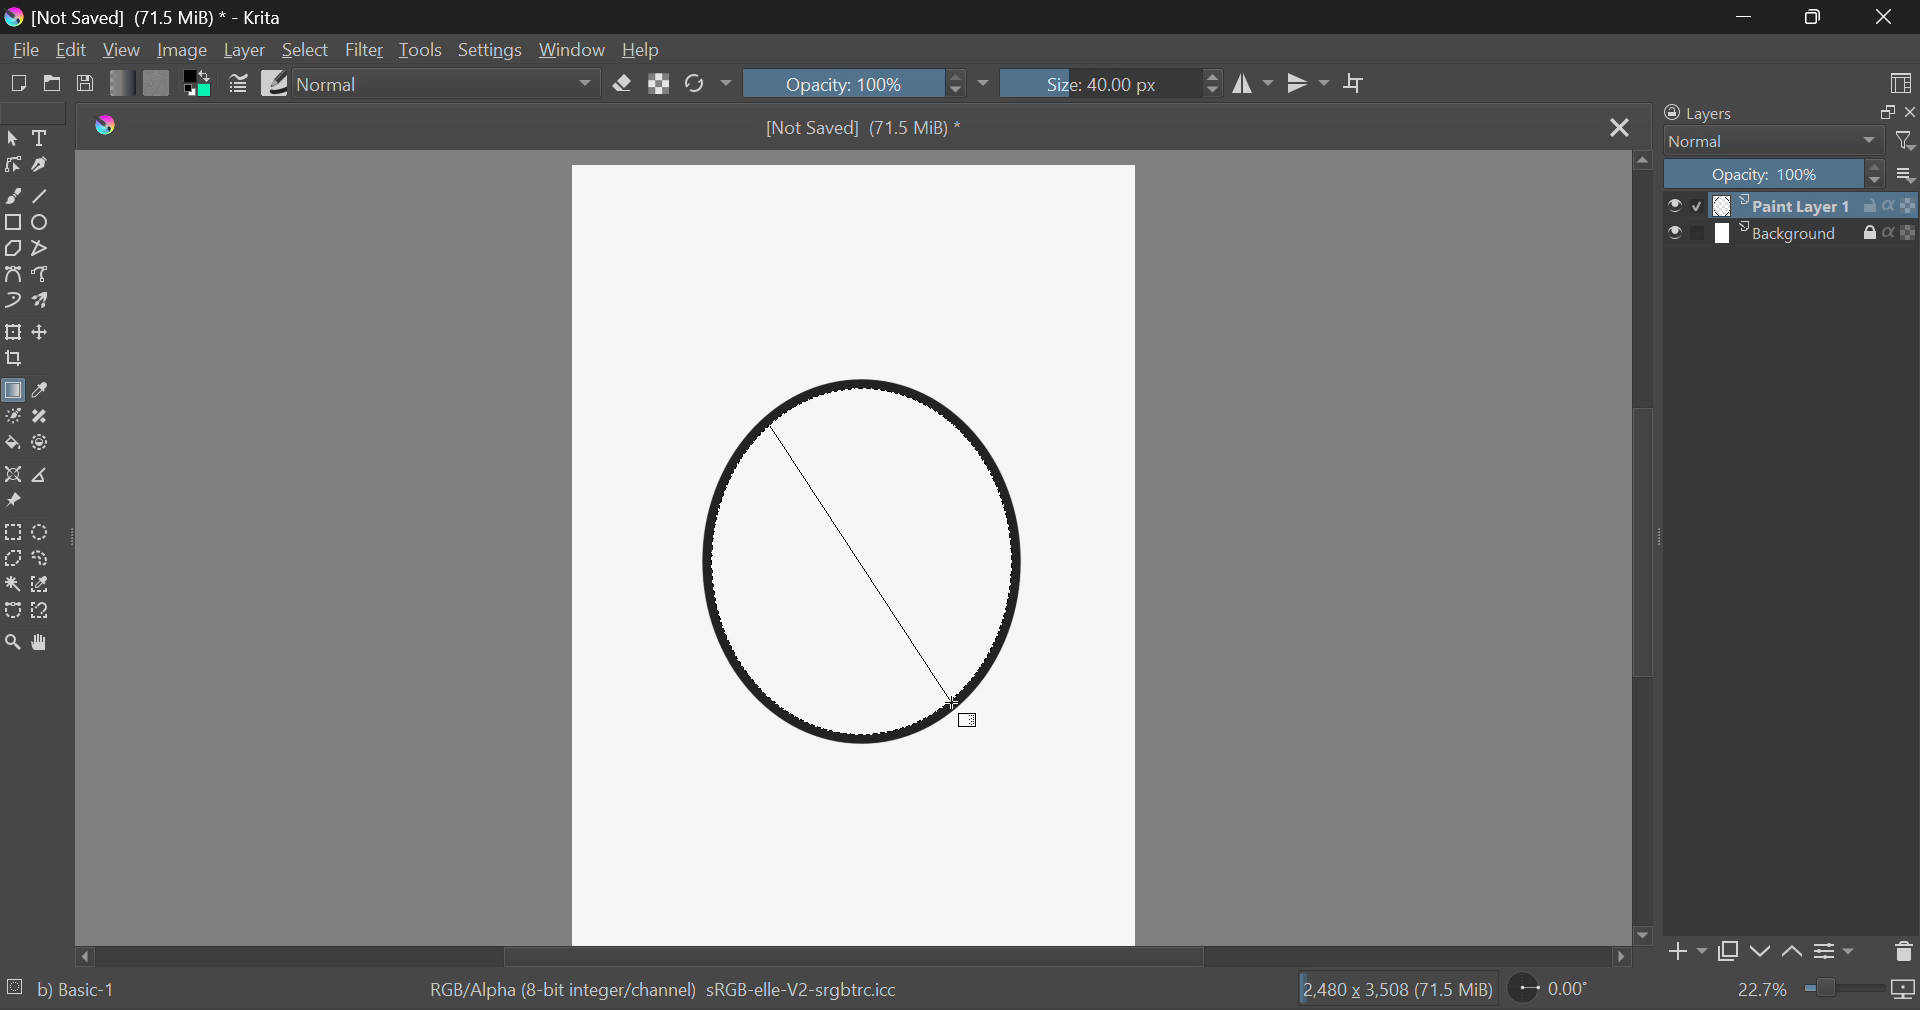 The height and width of the screenshot is (1010, 1920). What do you see at coordinates (14, 225) in the screenshot?
I see `Rectangle` at bounding box center [14, 225].